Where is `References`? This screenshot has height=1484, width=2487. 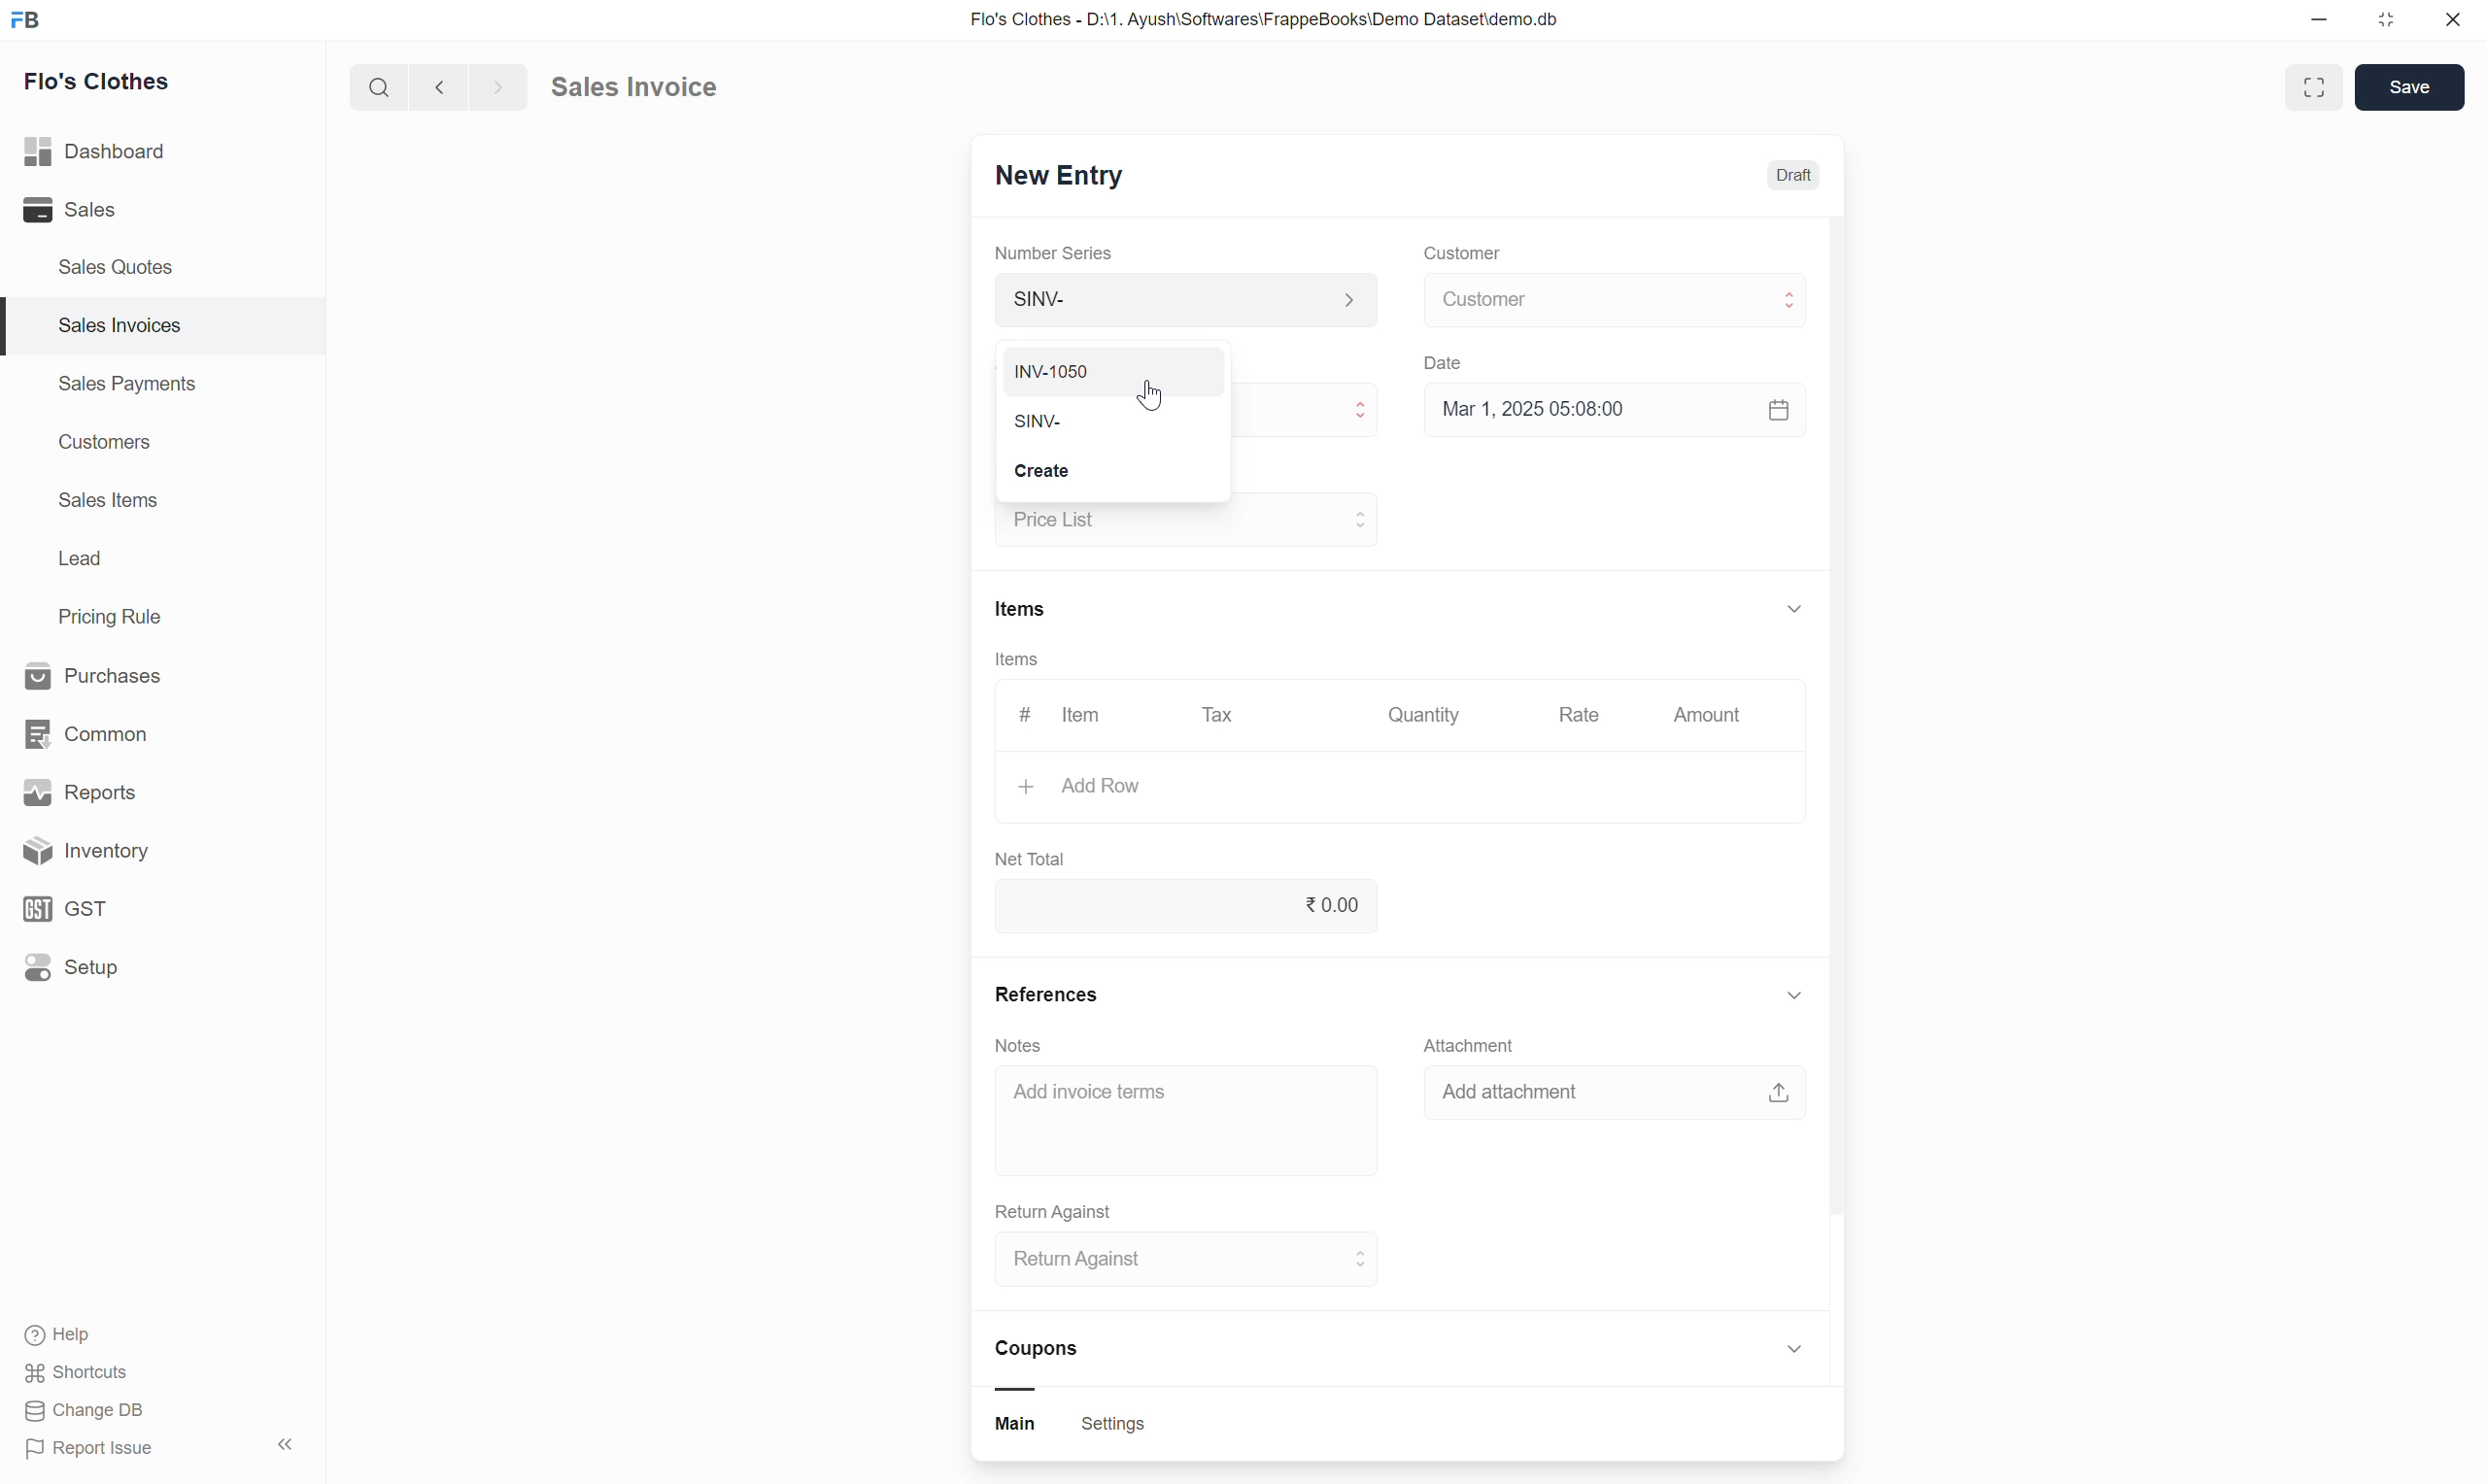
References is located at coordinates (1048, 989).